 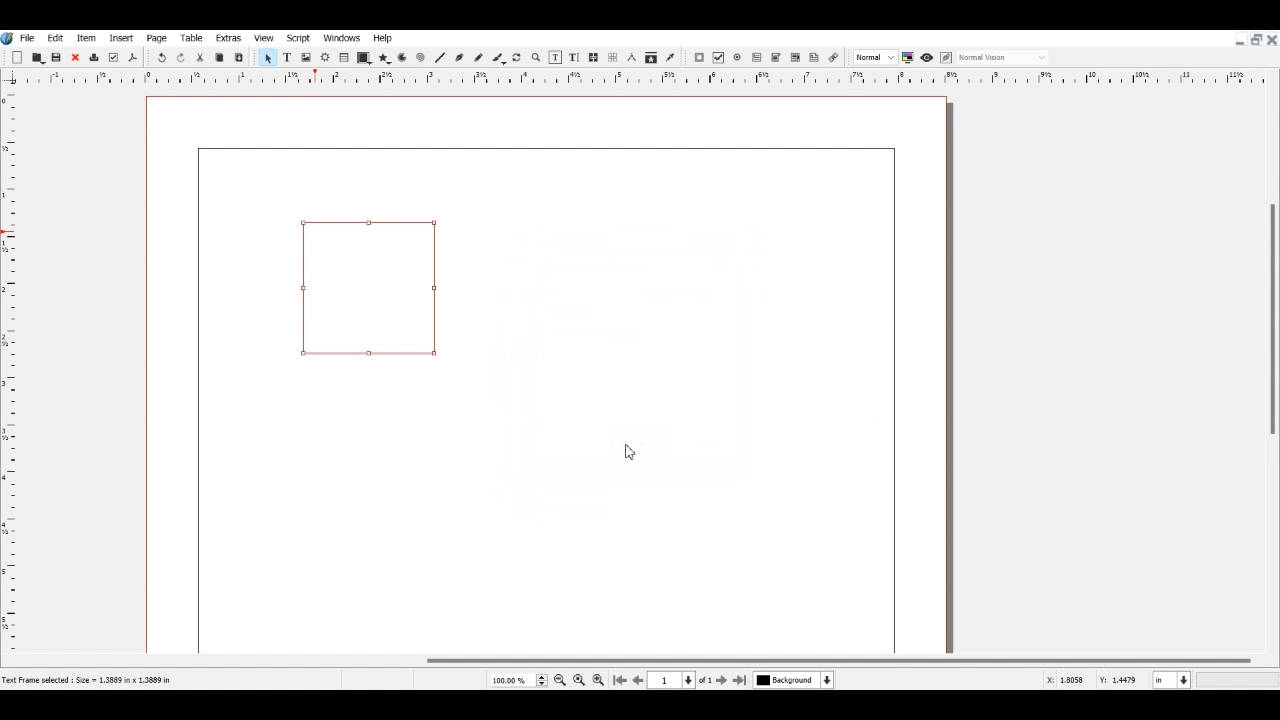 What do you see at coordinates (326, 57) in the screenshot?
I see `Render frame` at bounding box center [326, 57].